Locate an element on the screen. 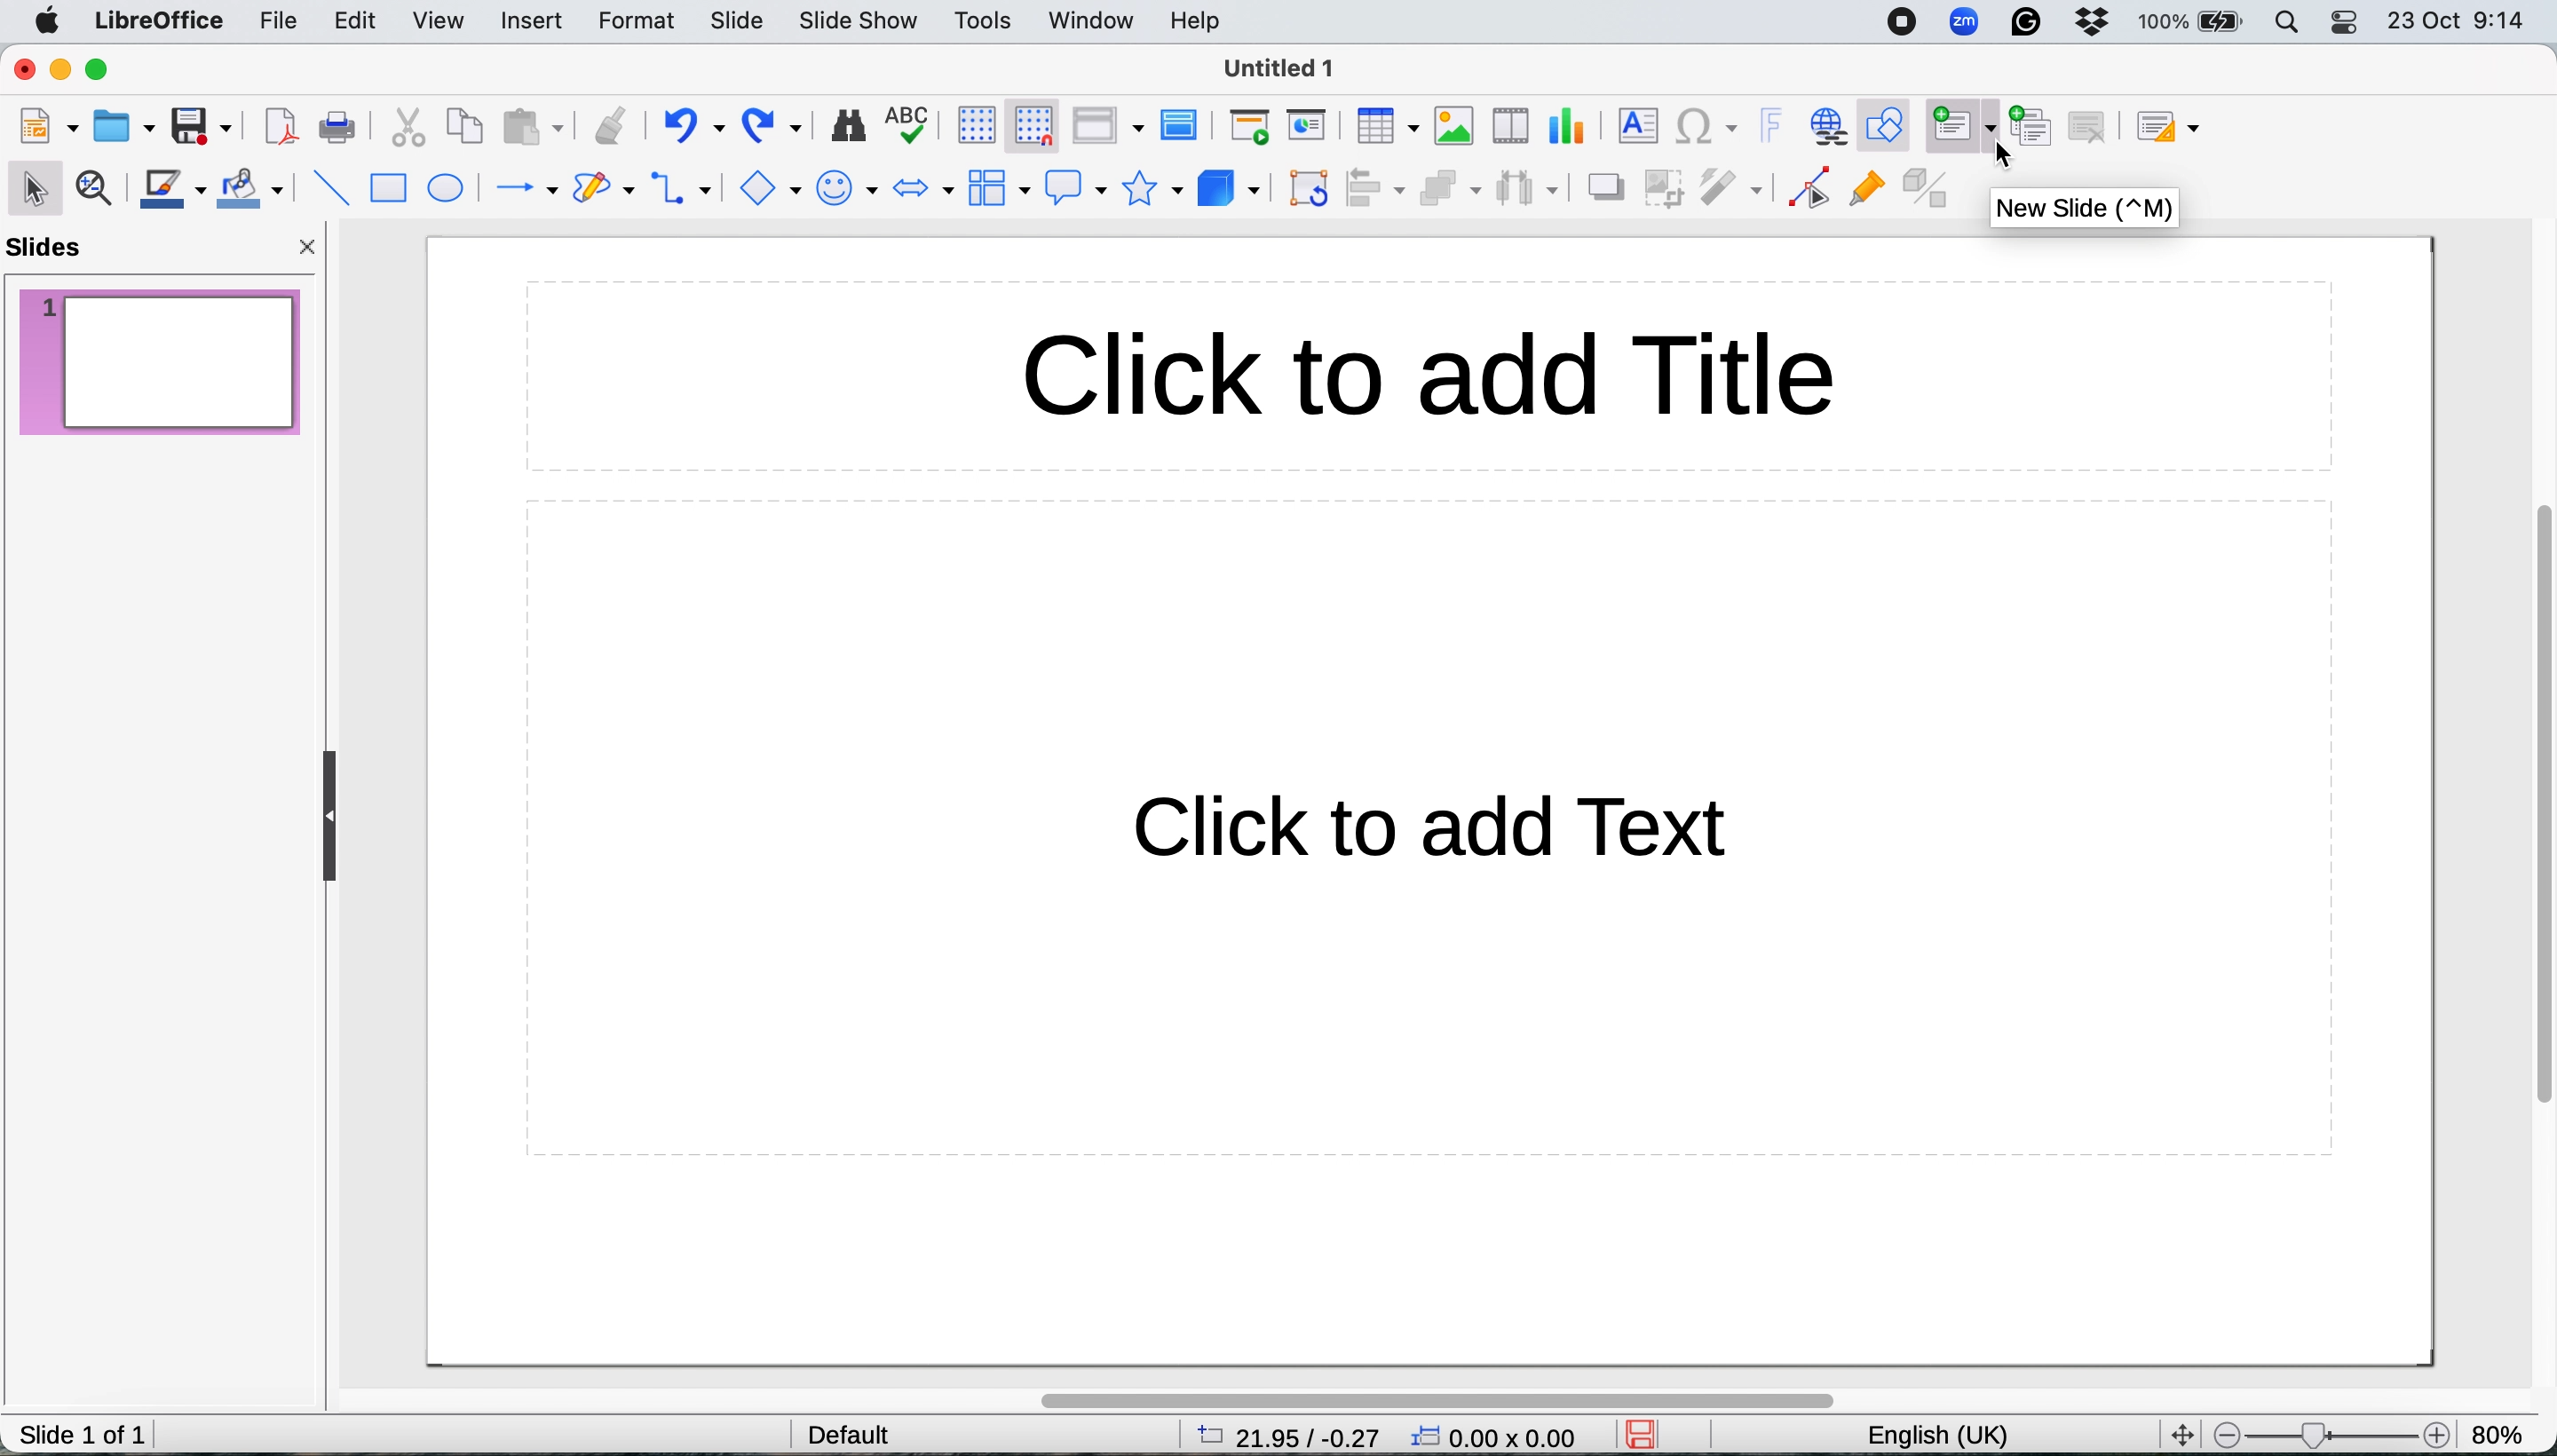  delete slide is located at coordinates (2096, 125).